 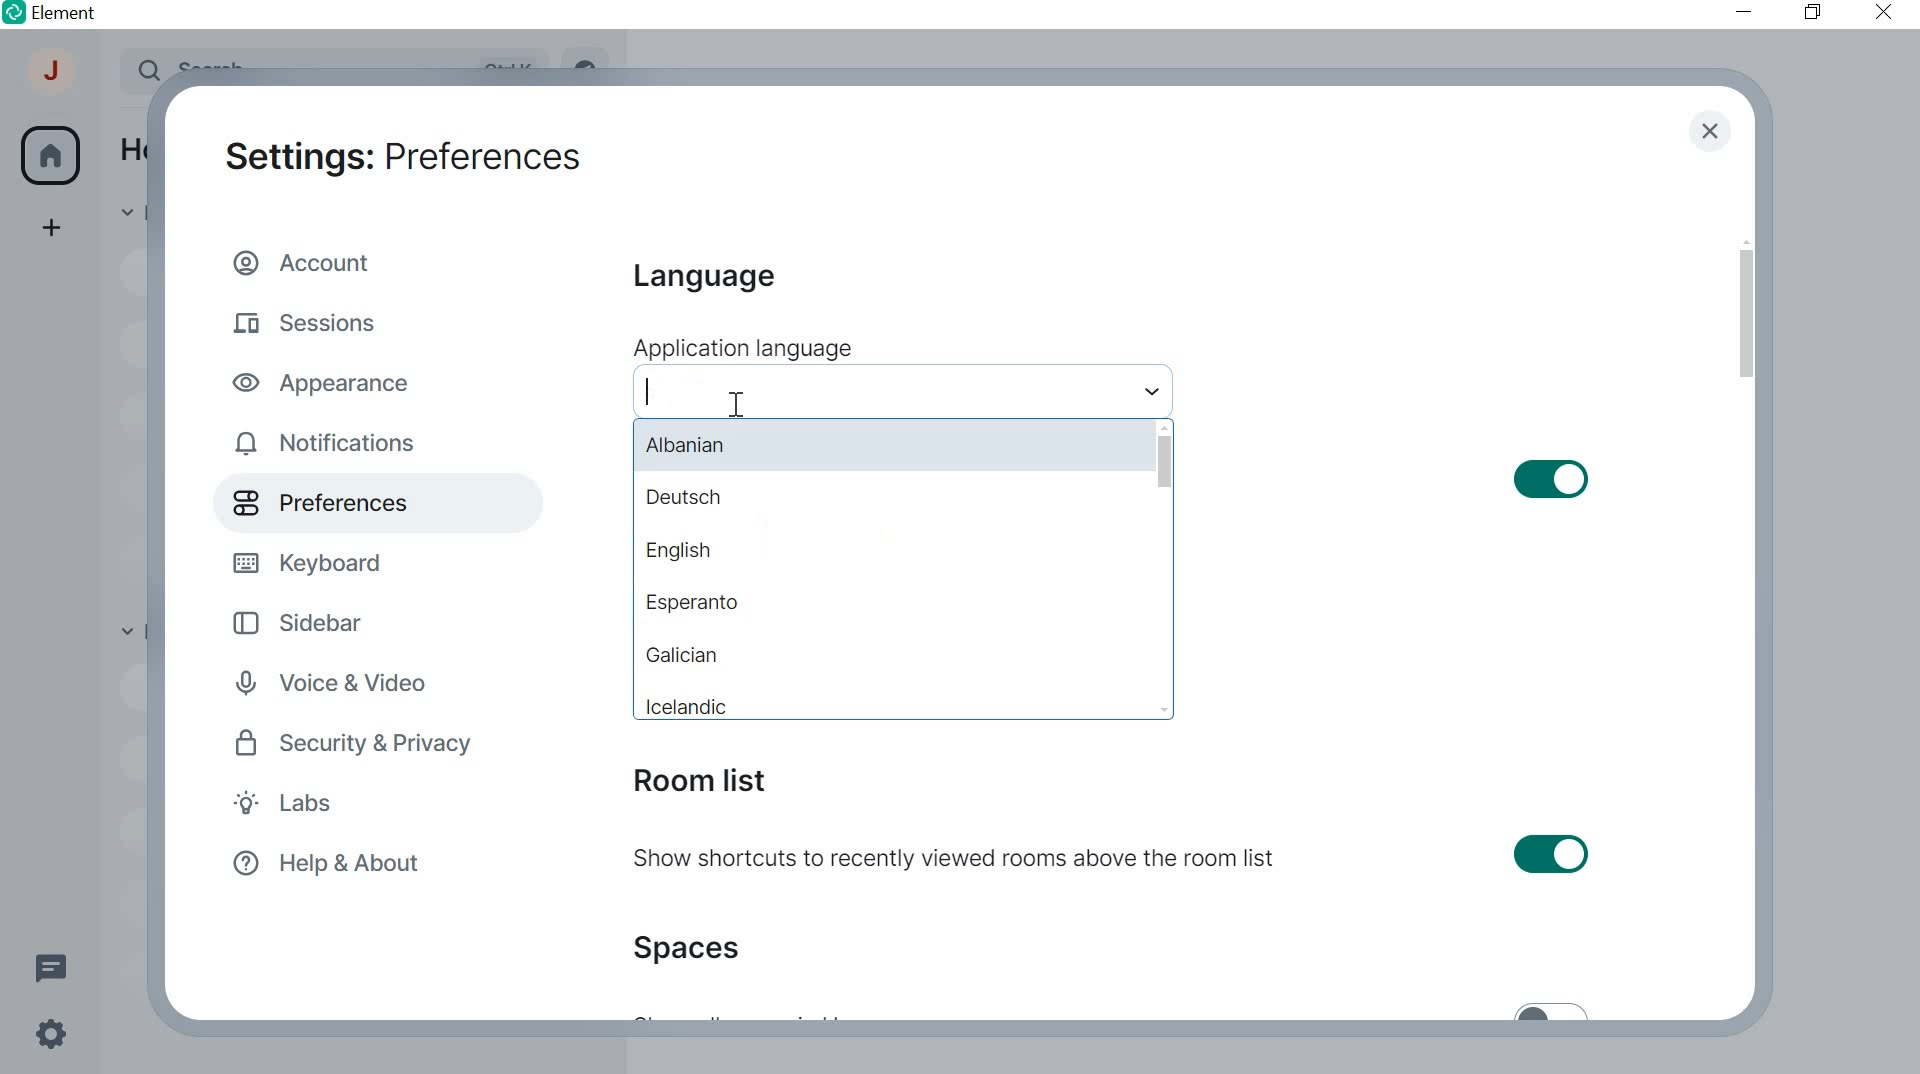 What do you see at coordinates (349, 685) in the screenshot?
I see `VIDEO & VIDEO` at bounding box center [349, 685].